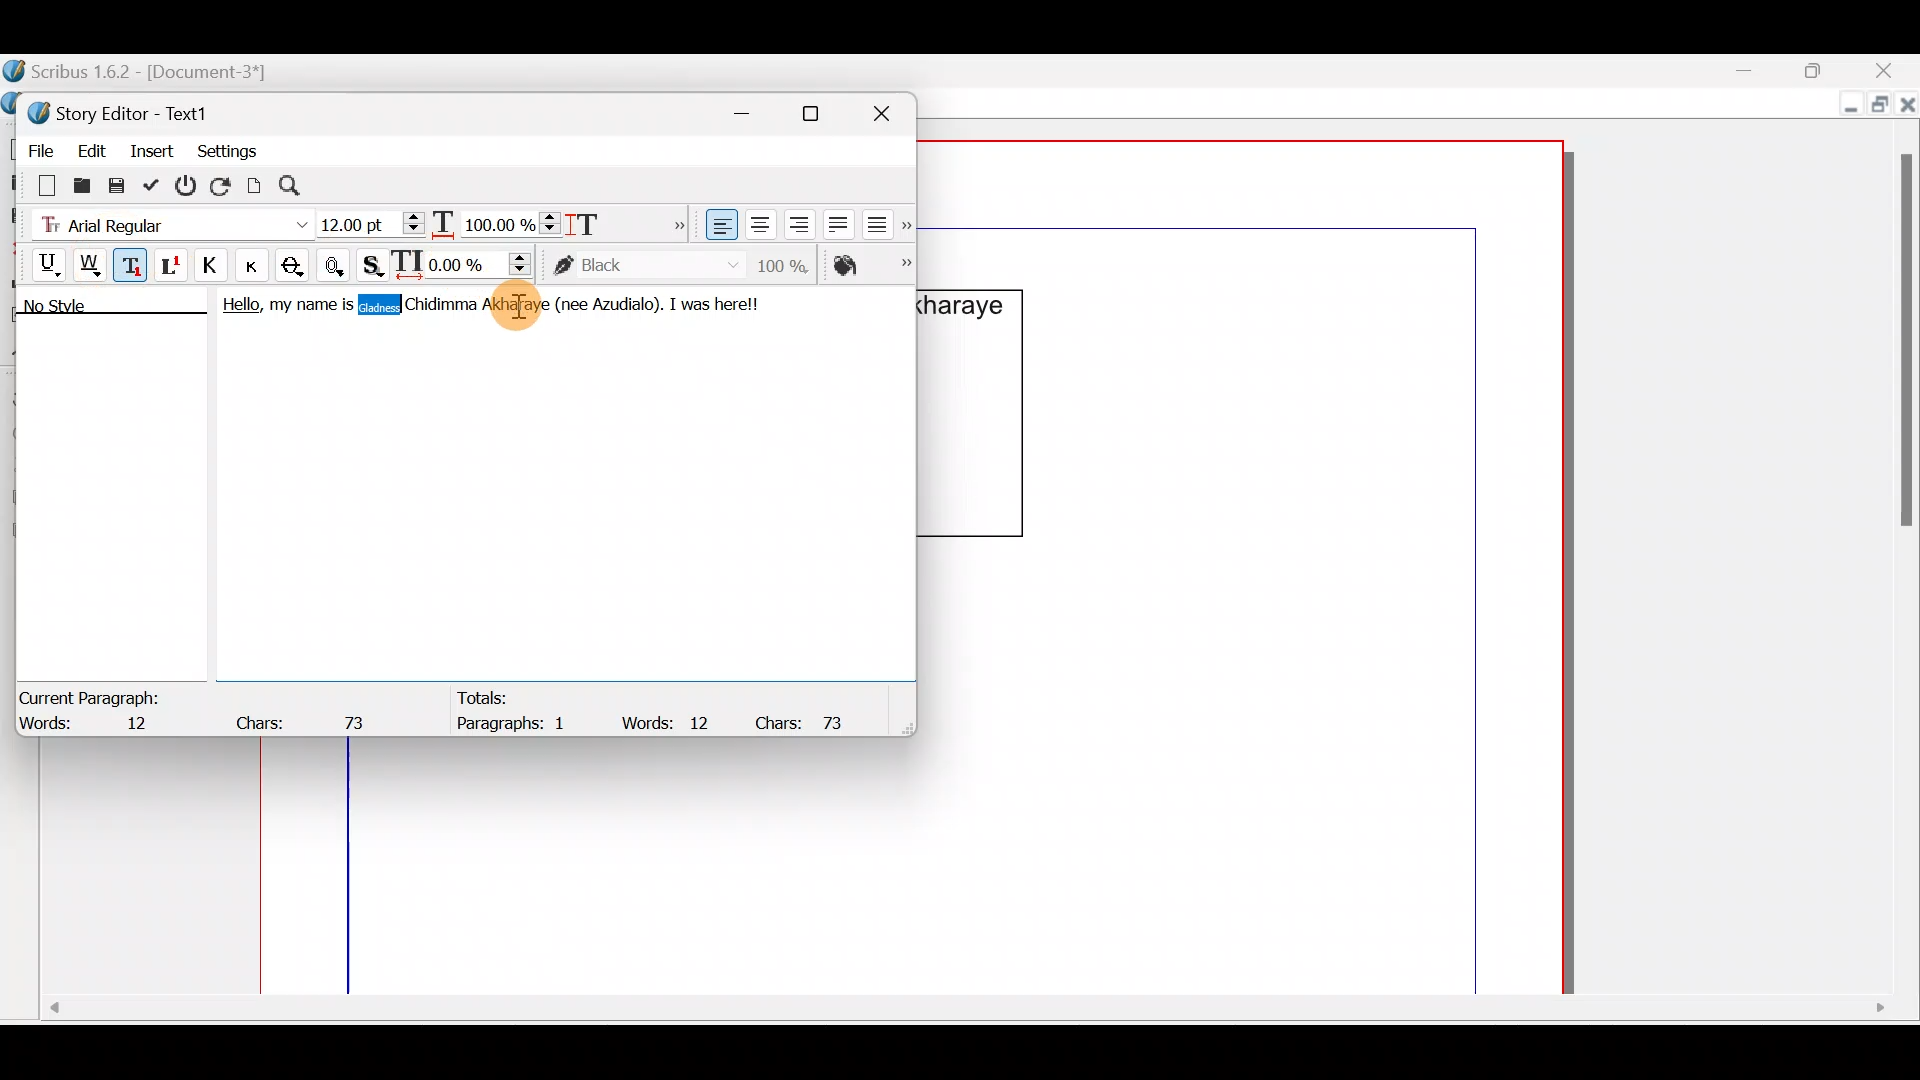 Image resolution: width=1920 pixels, height=1080 pixels. I want to click on Scroll bar, so click(962, 1015).